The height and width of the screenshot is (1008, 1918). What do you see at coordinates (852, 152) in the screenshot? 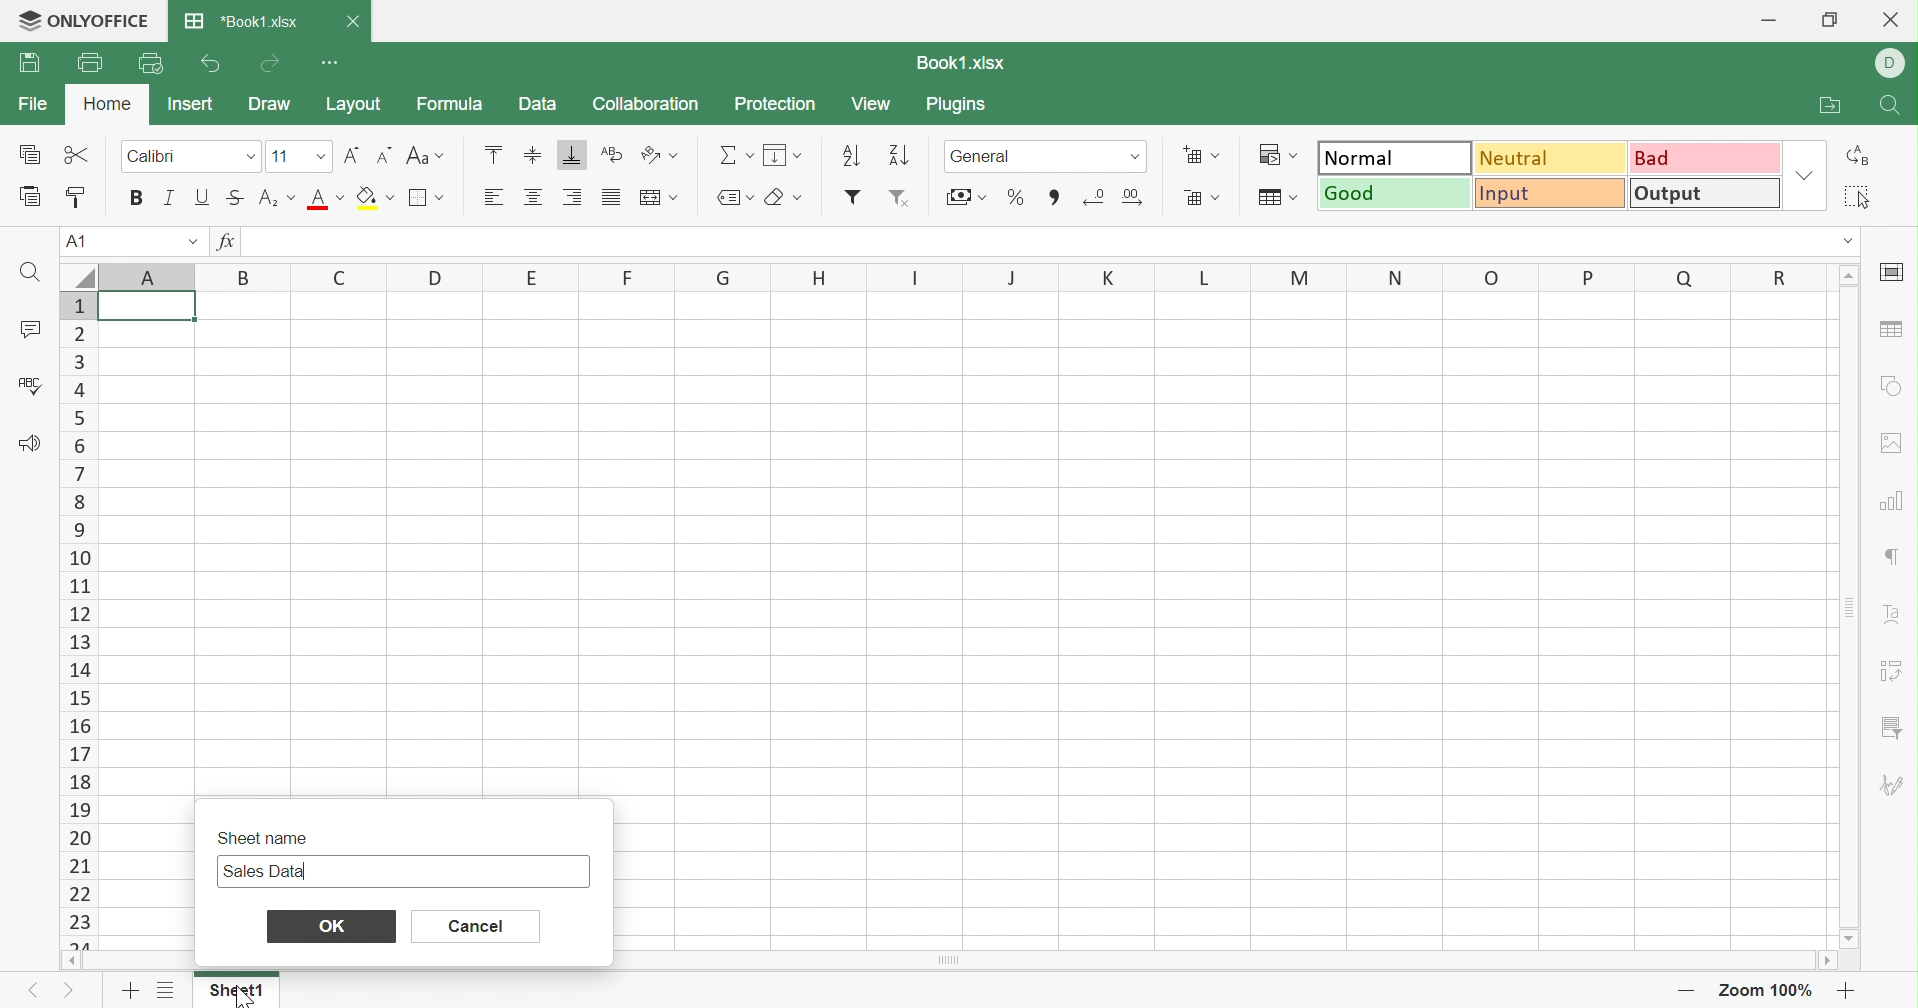
I see `Ascending order` at bounding box center [852, 152].